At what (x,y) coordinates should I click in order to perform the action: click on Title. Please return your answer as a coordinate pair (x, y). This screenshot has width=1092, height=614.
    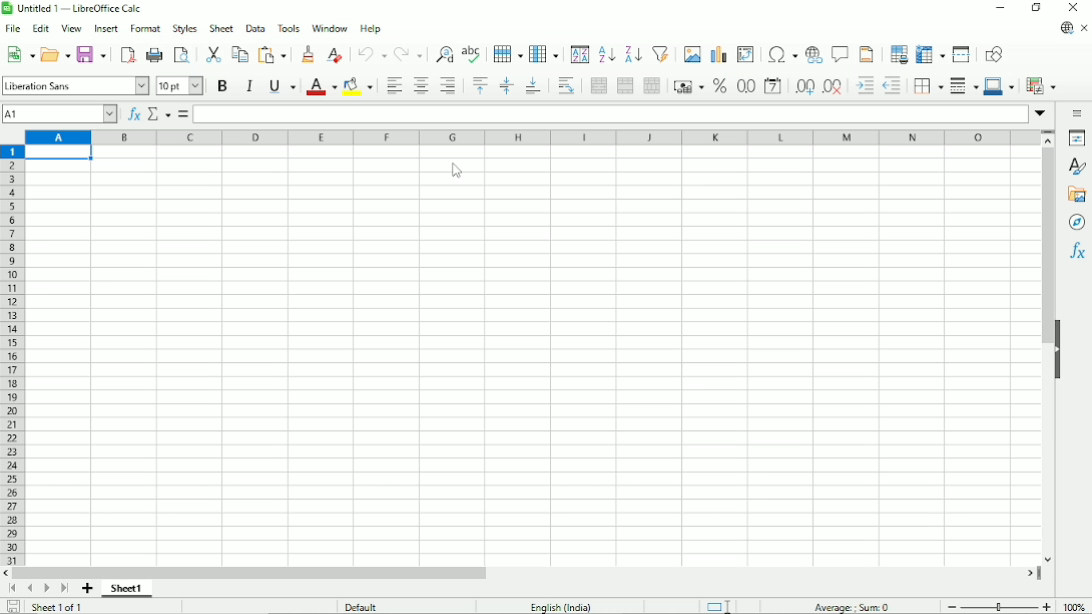
    Looking at the image, I should click on (76, 9).